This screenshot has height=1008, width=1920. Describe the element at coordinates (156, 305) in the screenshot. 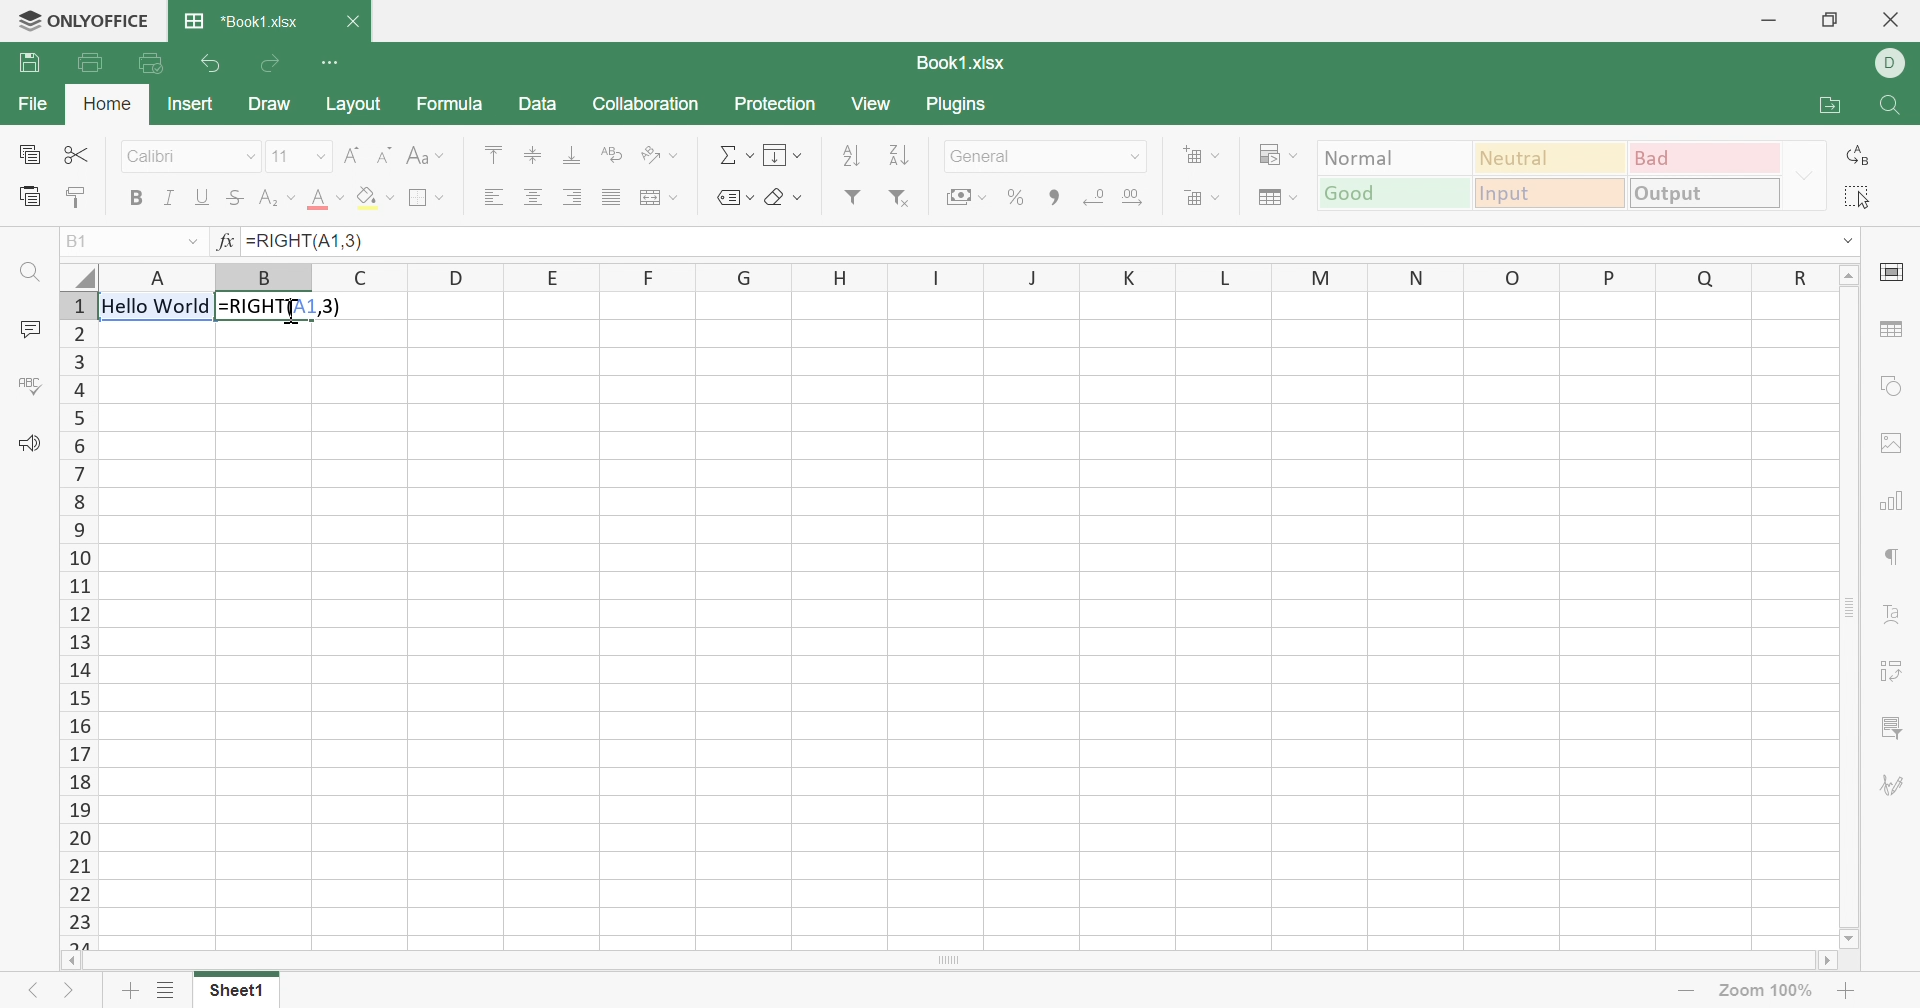

I see `Hello World` at that location.